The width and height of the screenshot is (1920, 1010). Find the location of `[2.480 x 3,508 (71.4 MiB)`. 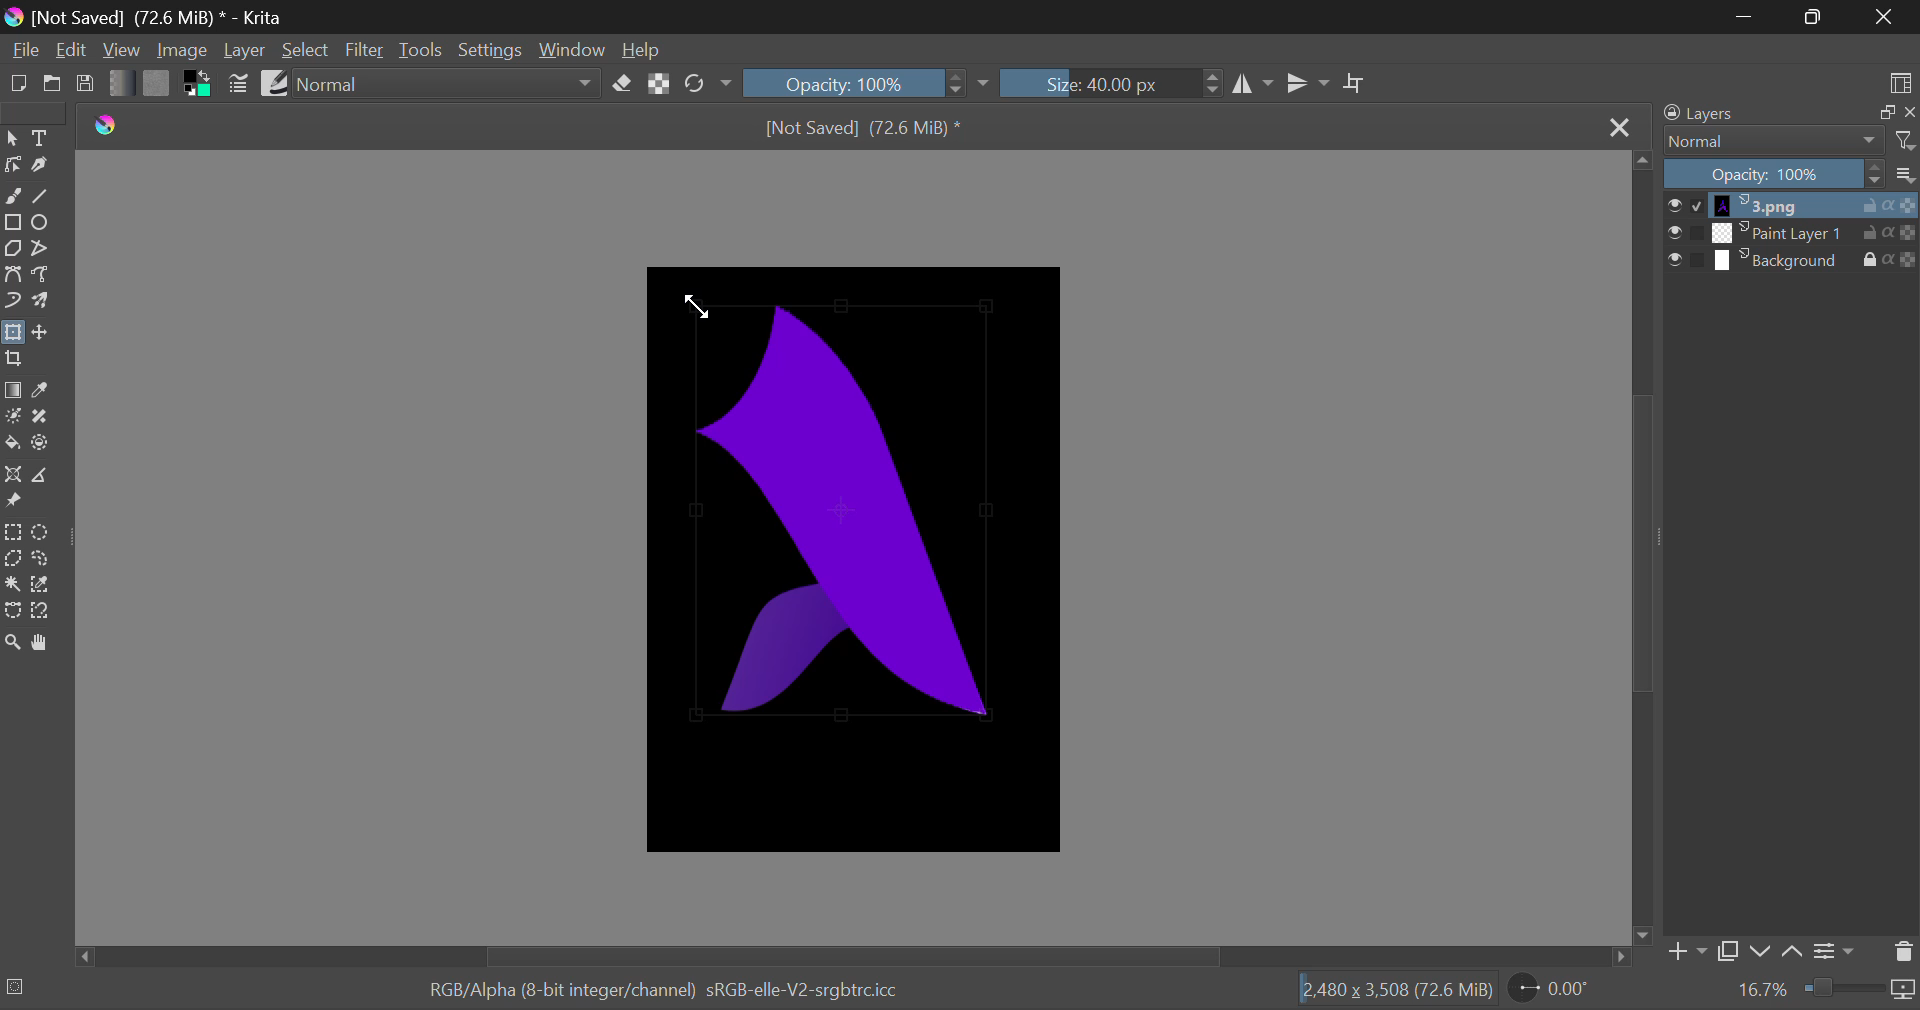

[2.480 x 3,508 (71.4 MiB) is located at coordinates (1400, 991).